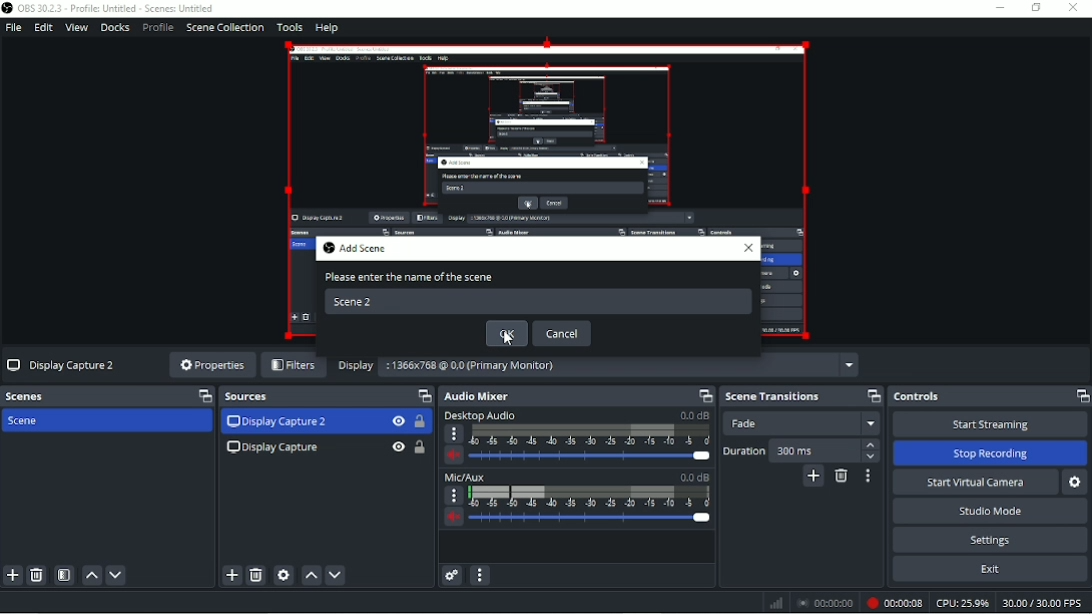 This screenshot has height=614, width=1092. Describe the element at coordinates (354, 303) in the screenshot. I see `Scene 2` at that location.